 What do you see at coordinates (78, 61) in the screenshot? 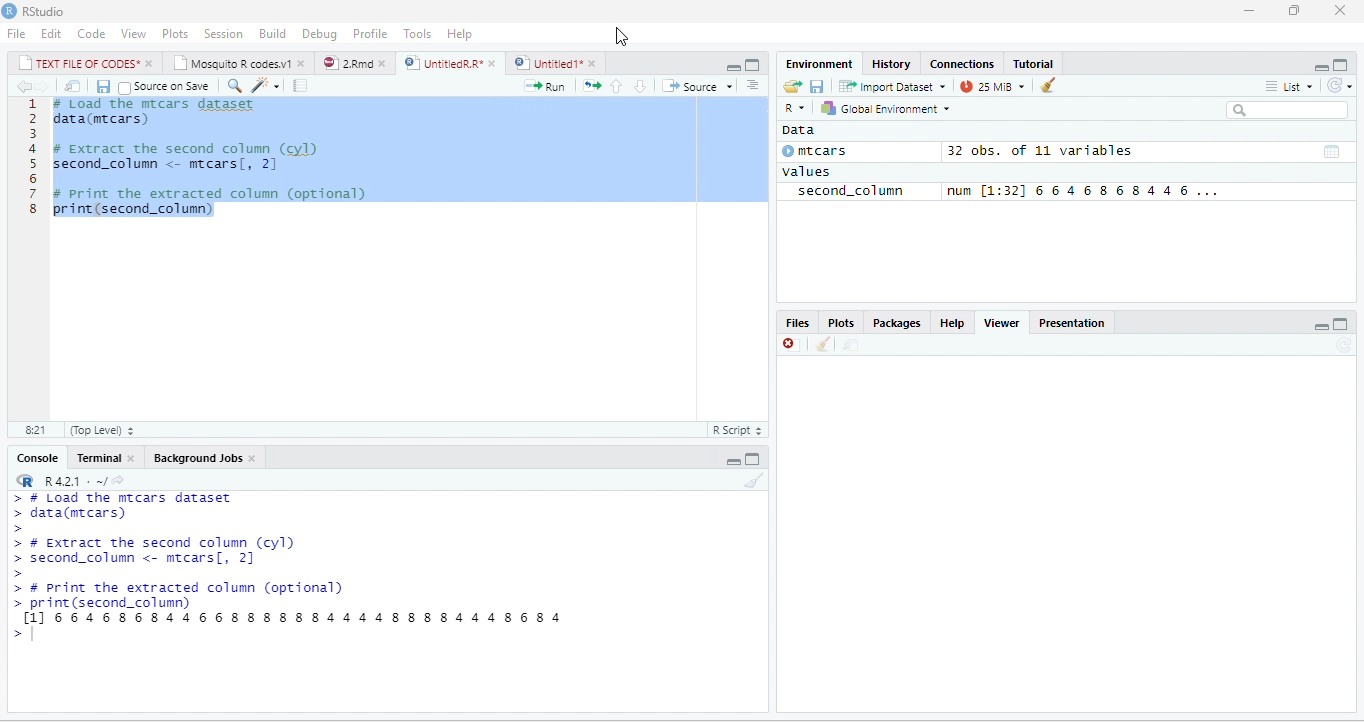
I see `| TEXT FILE RF CODES*` at bounding box center [78, 61].